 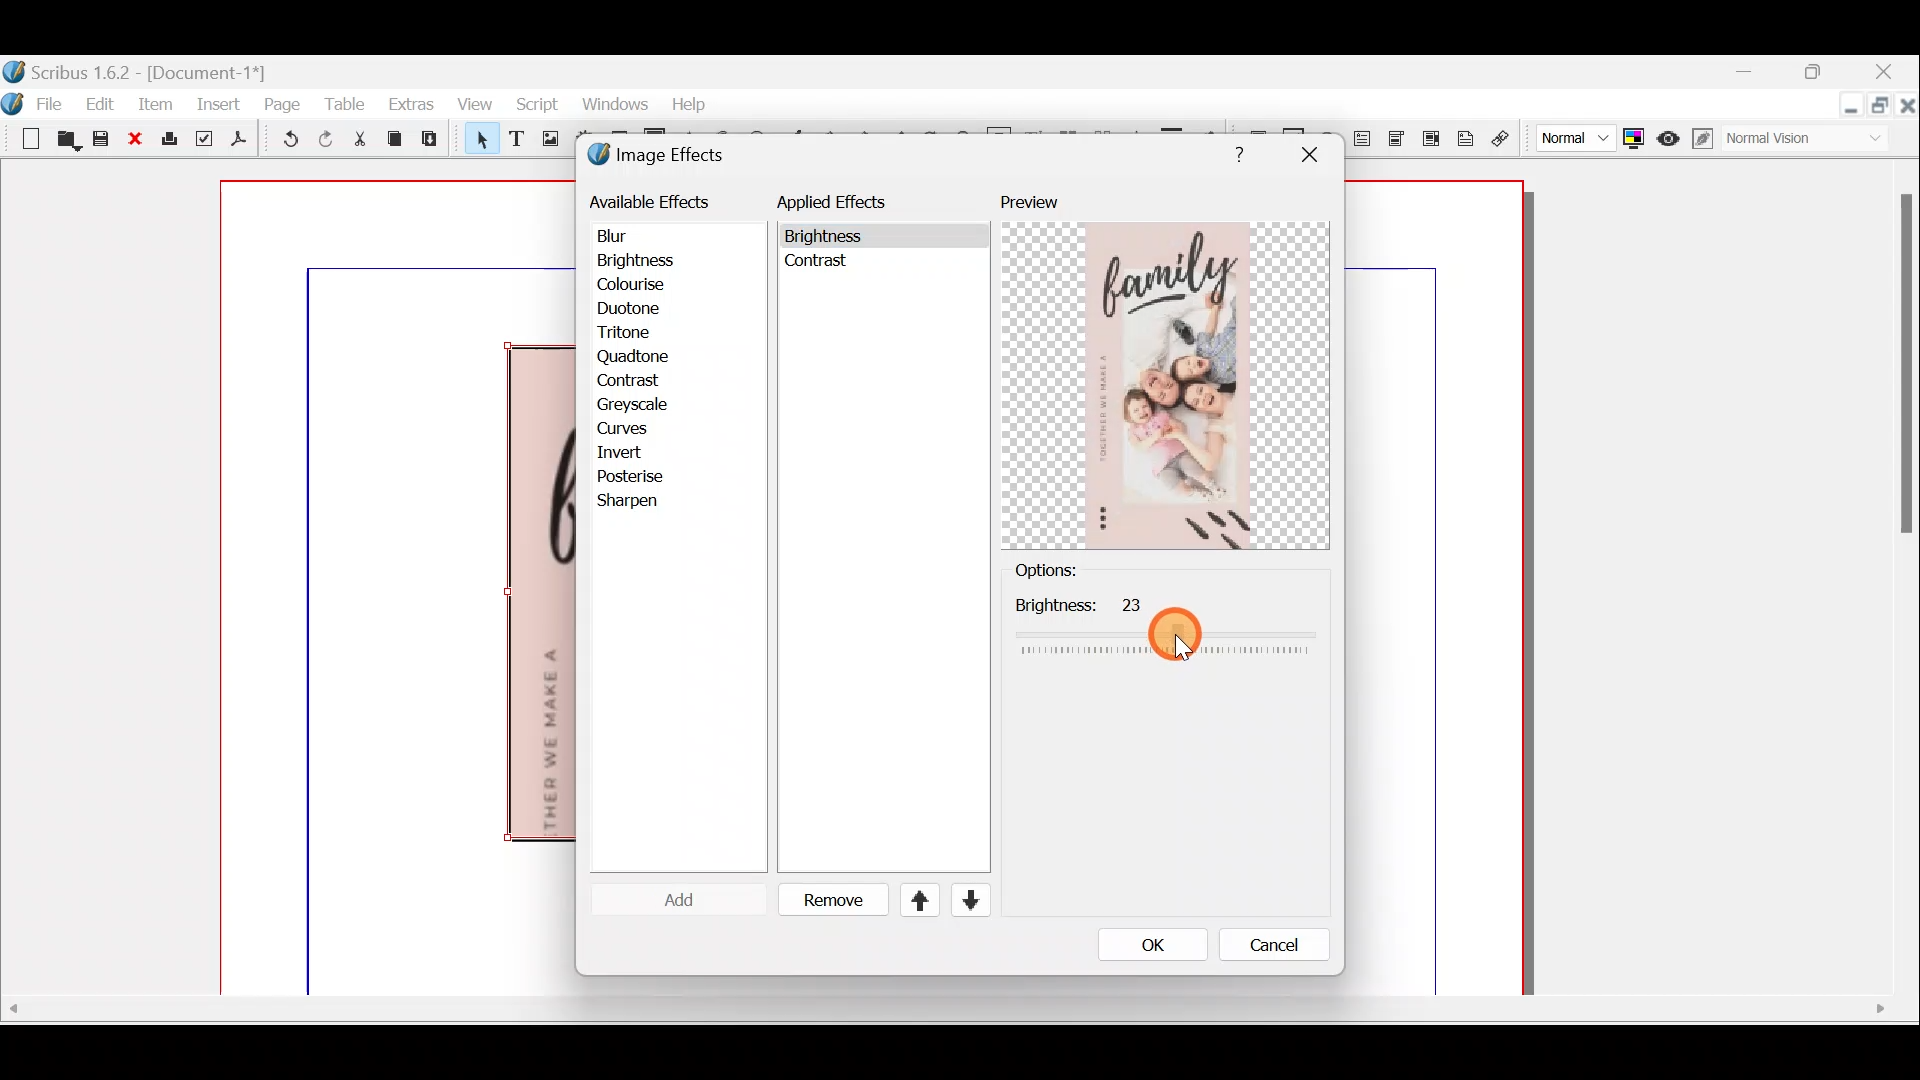 What do you see at coordinates (154, 103) in the screenshot?
I see `Item` at bounding box center [154, 103].